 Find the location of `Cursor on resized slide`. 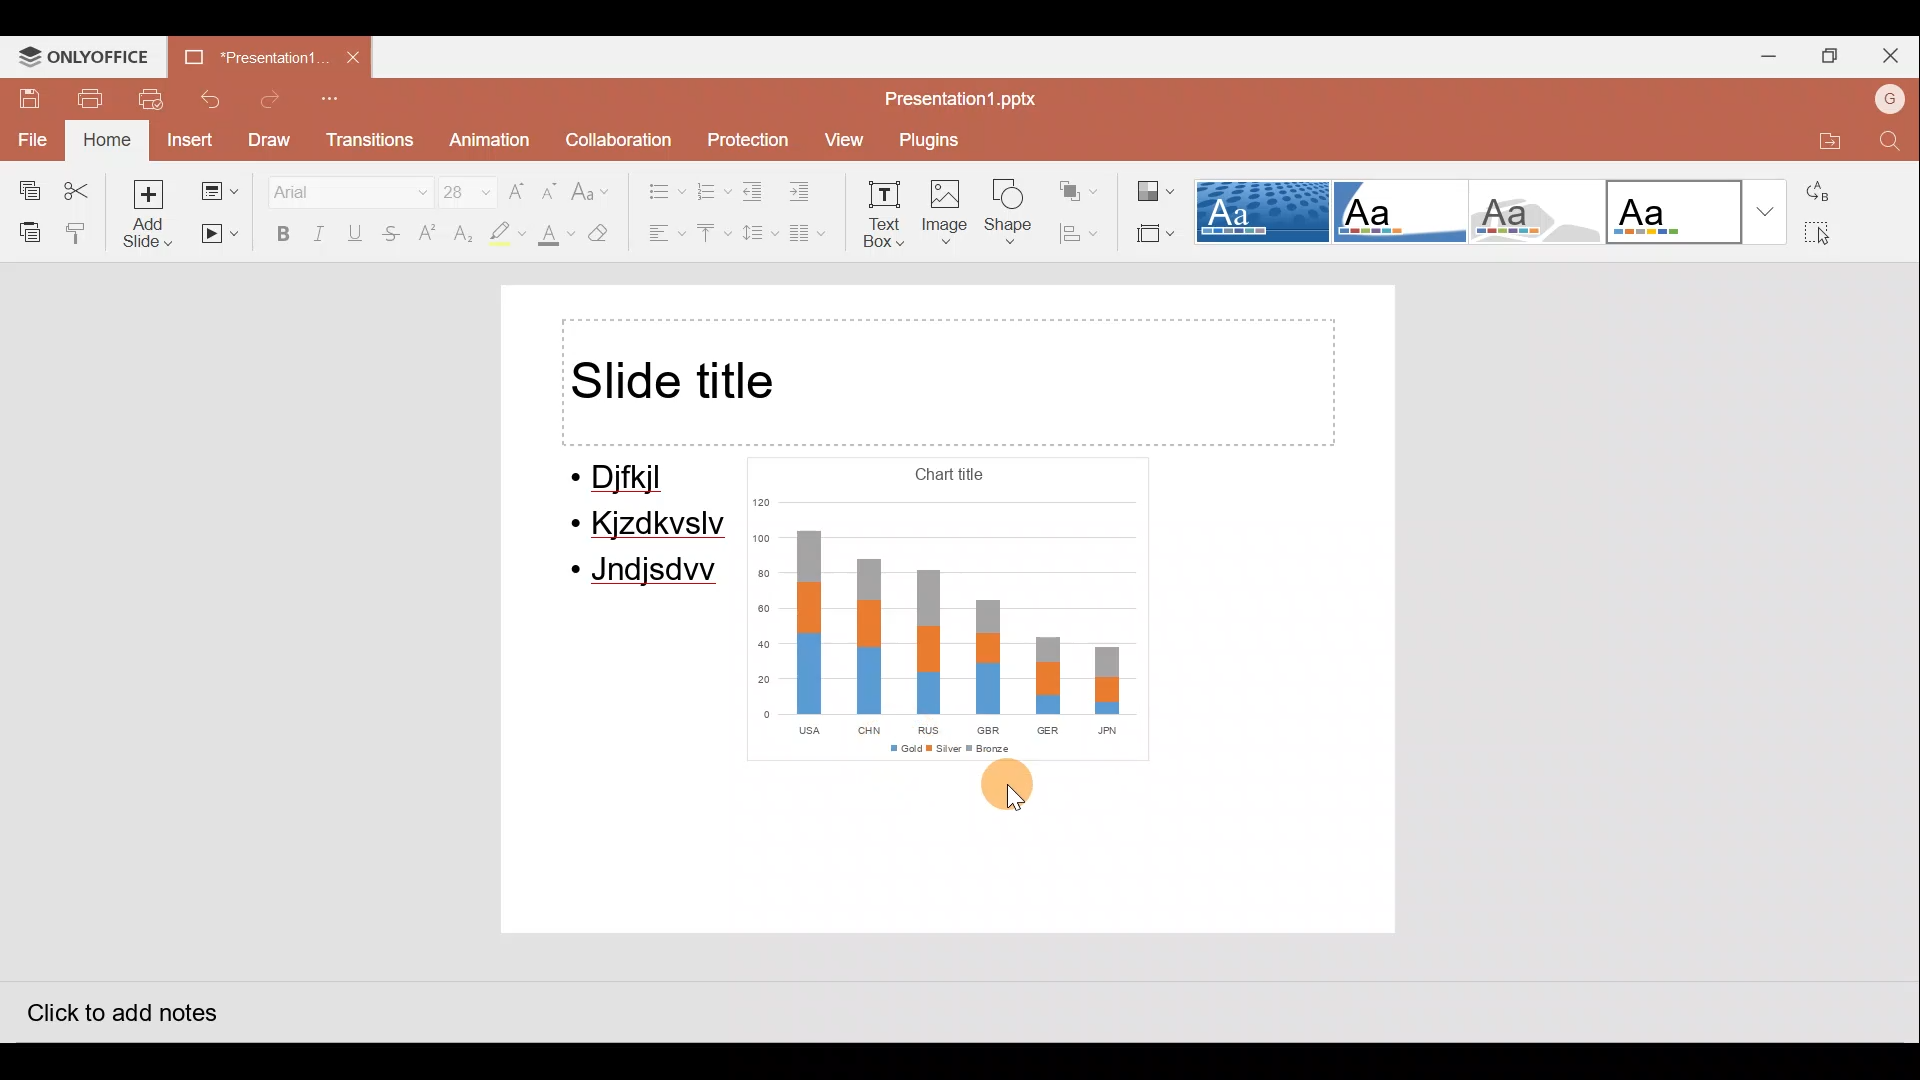

Cursor on resized slide is located at coordinates (1016, 795).